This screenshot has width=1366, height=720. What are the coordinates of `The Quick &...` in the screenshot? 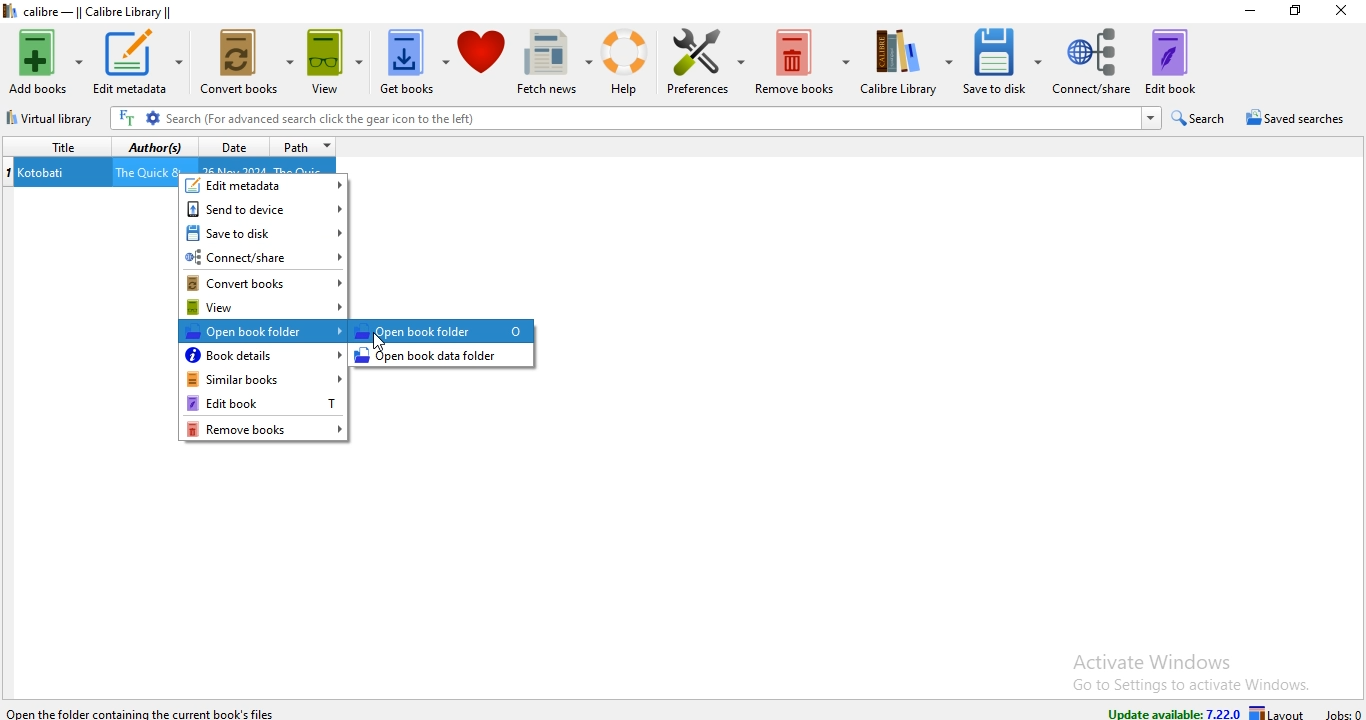 It's located at (144, 172).